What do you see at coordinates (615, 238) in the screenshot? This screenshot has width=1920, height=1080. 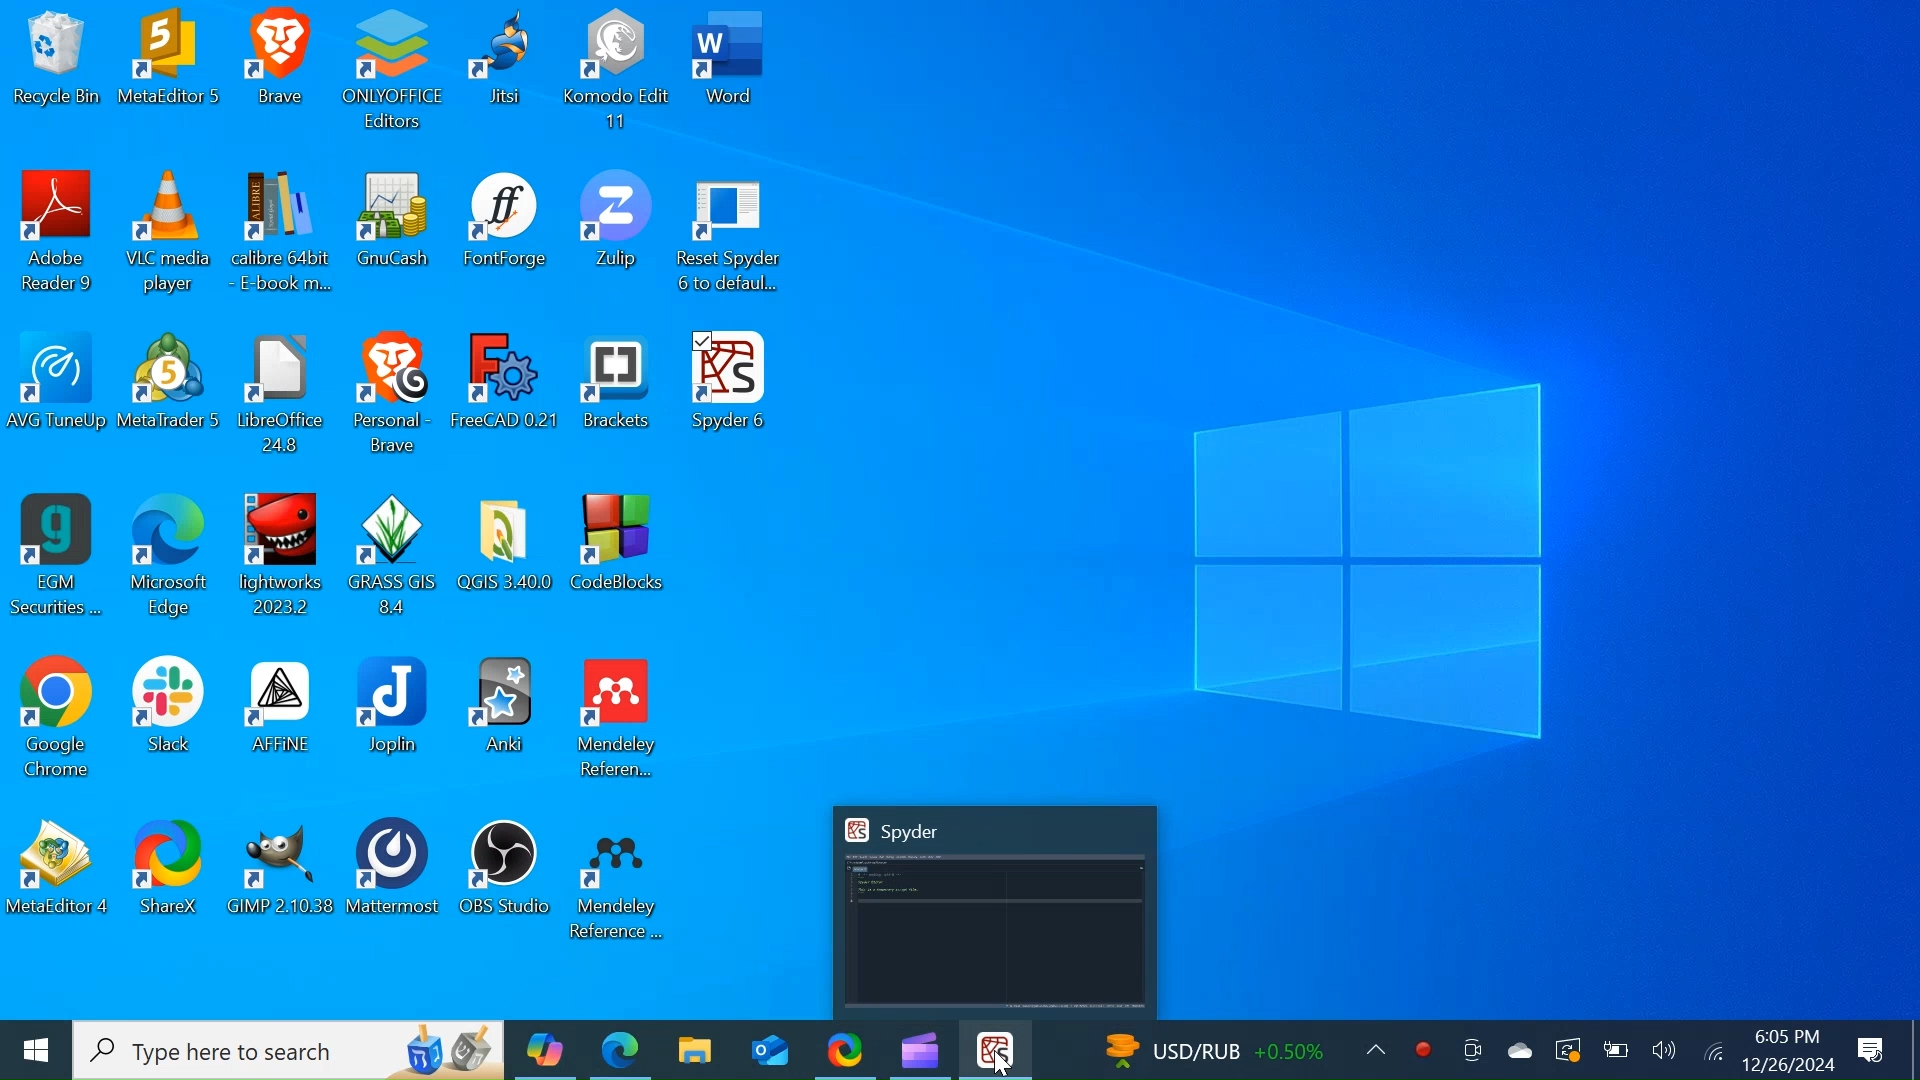 I see `Zulip` at bounding box center [615, 238].